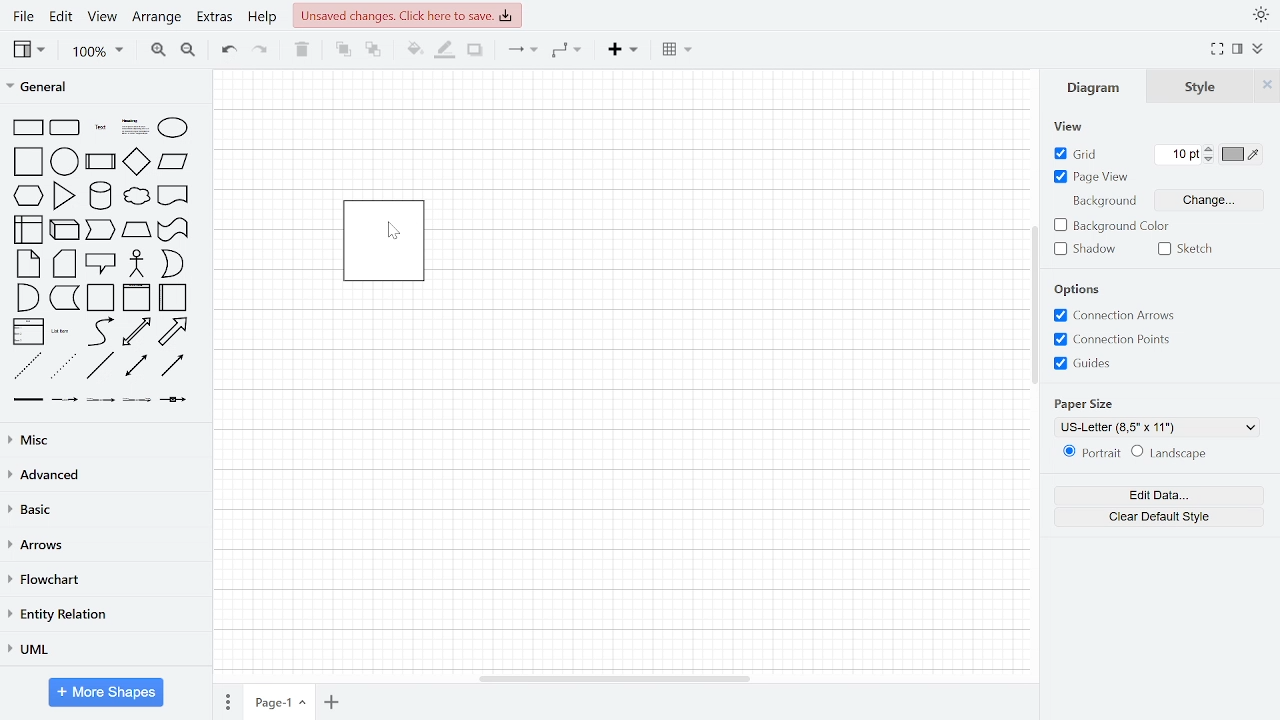 This screenshot has width=1280, height=720. I want to click on connector with 3 label, so click(137, 402).